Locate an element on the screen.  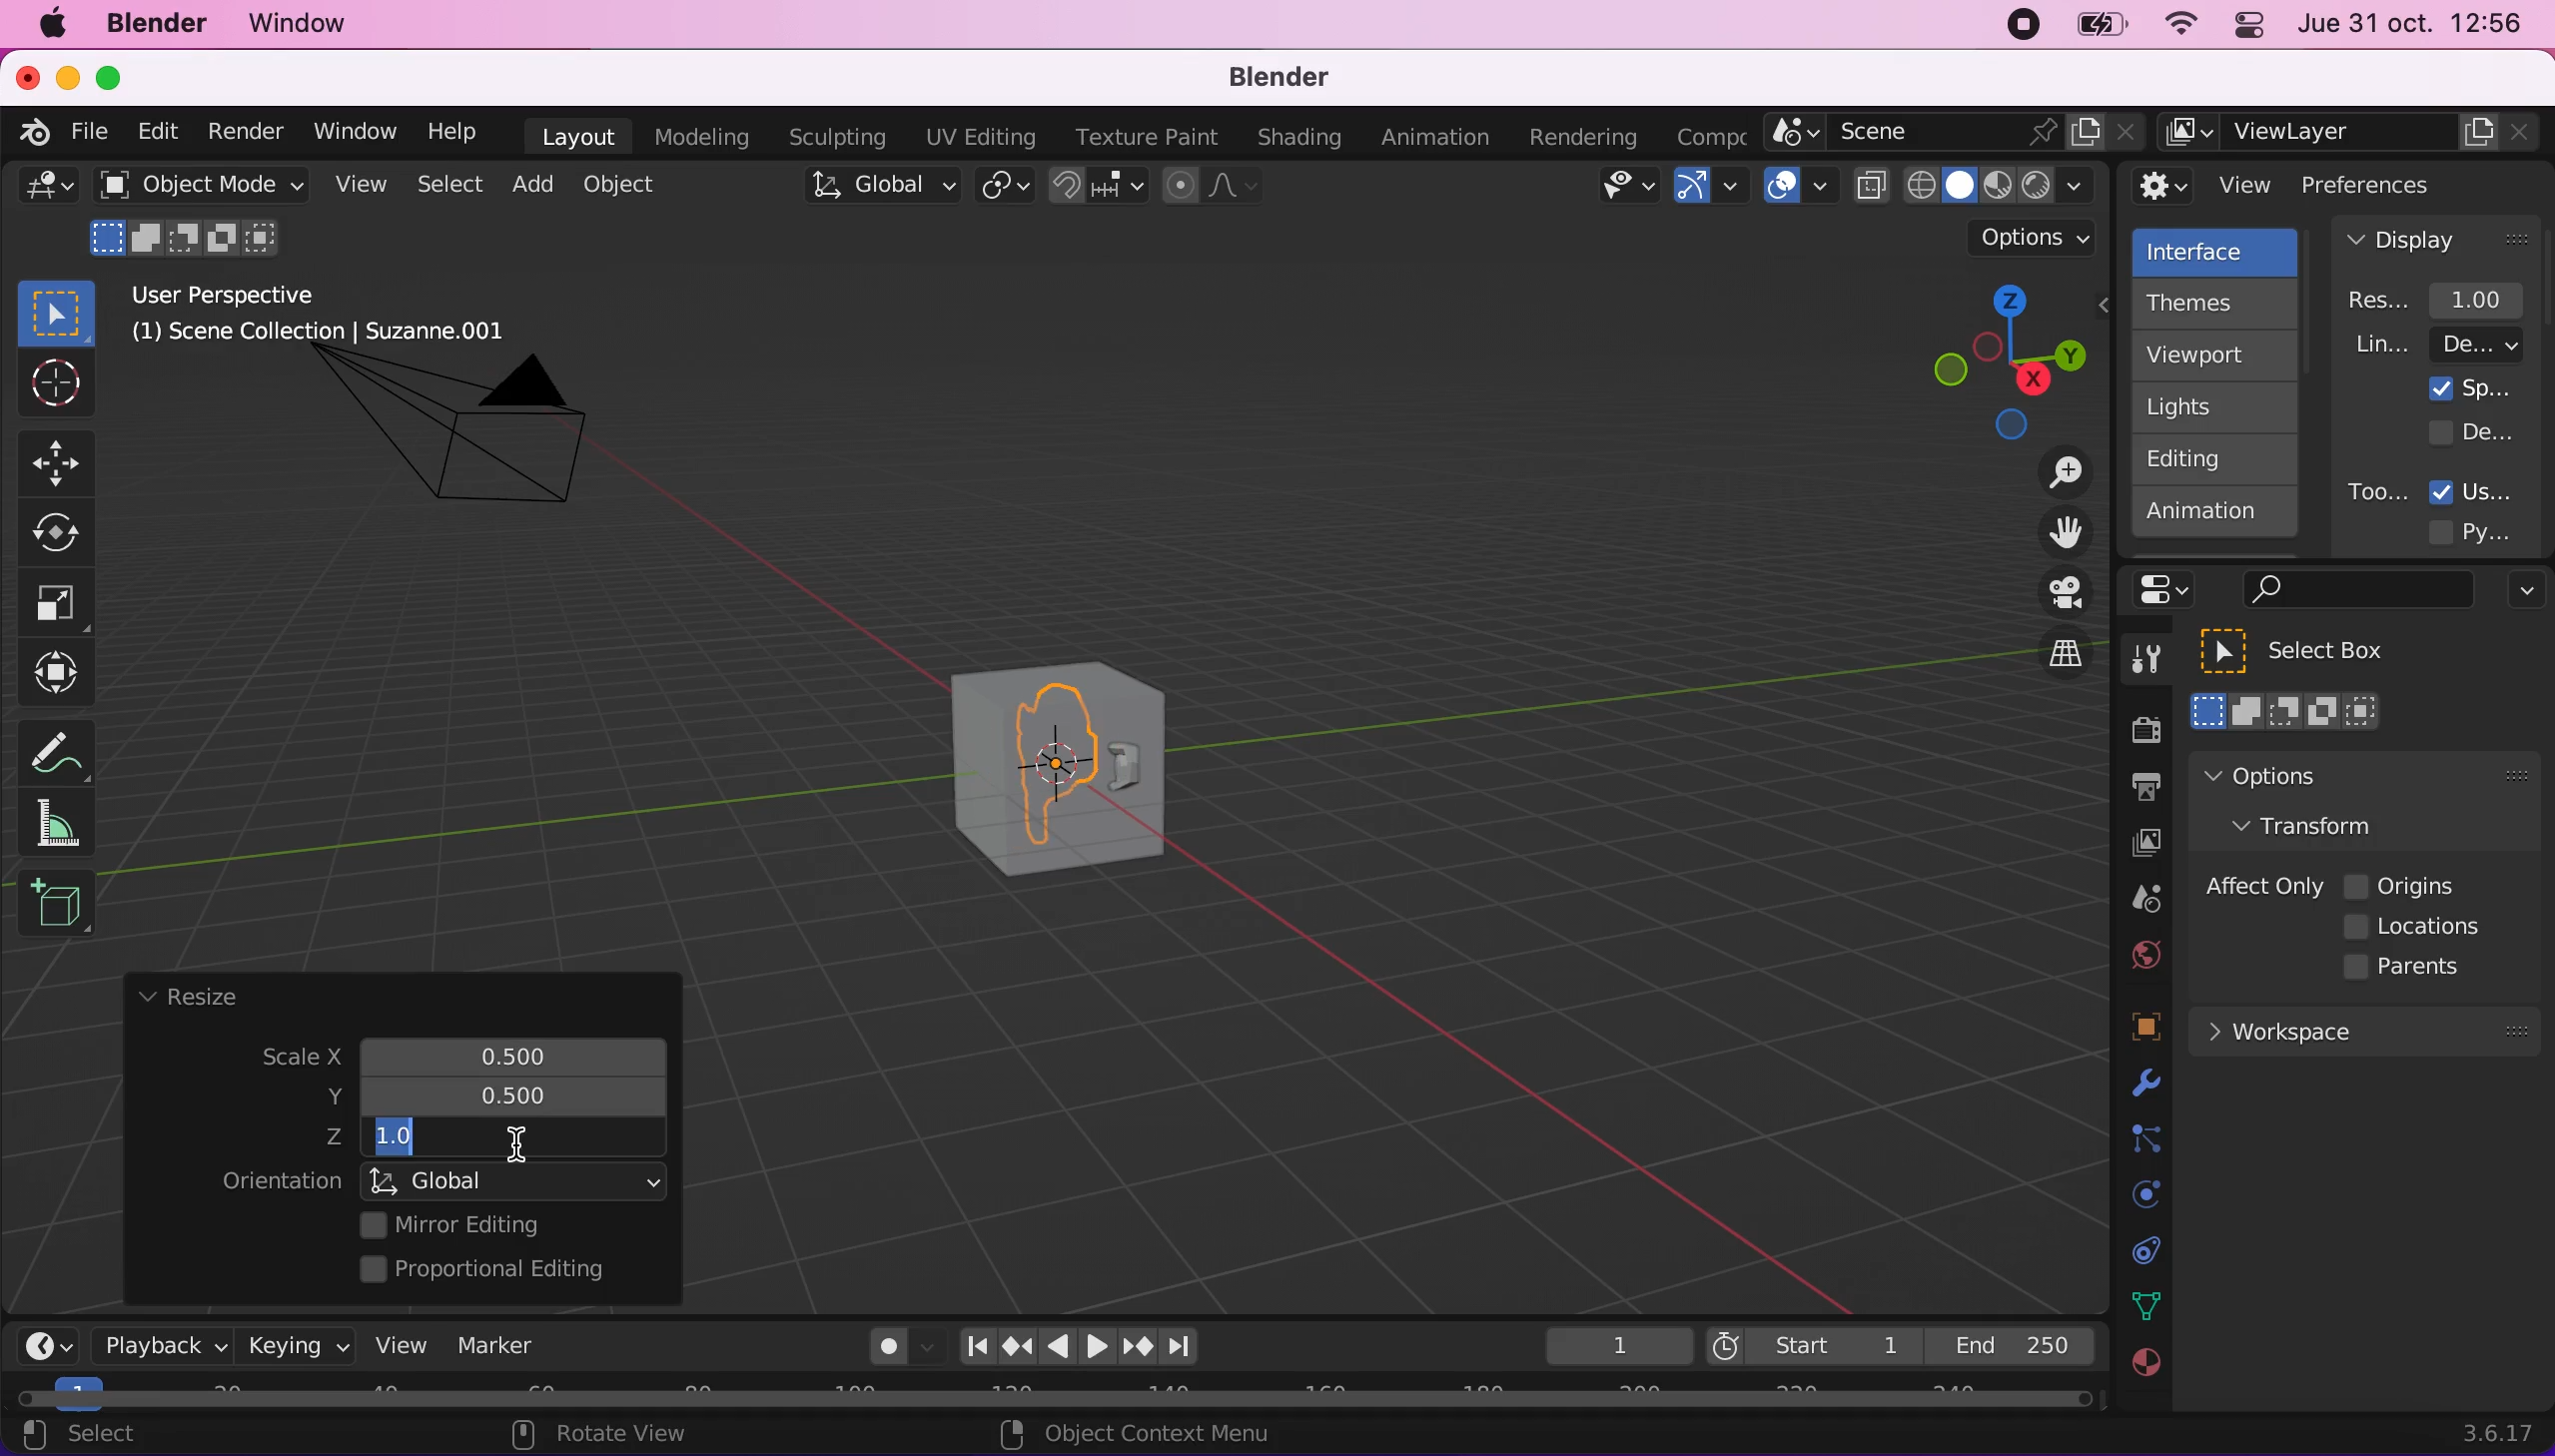
switch the current view is located at coordinates (2044, 671).